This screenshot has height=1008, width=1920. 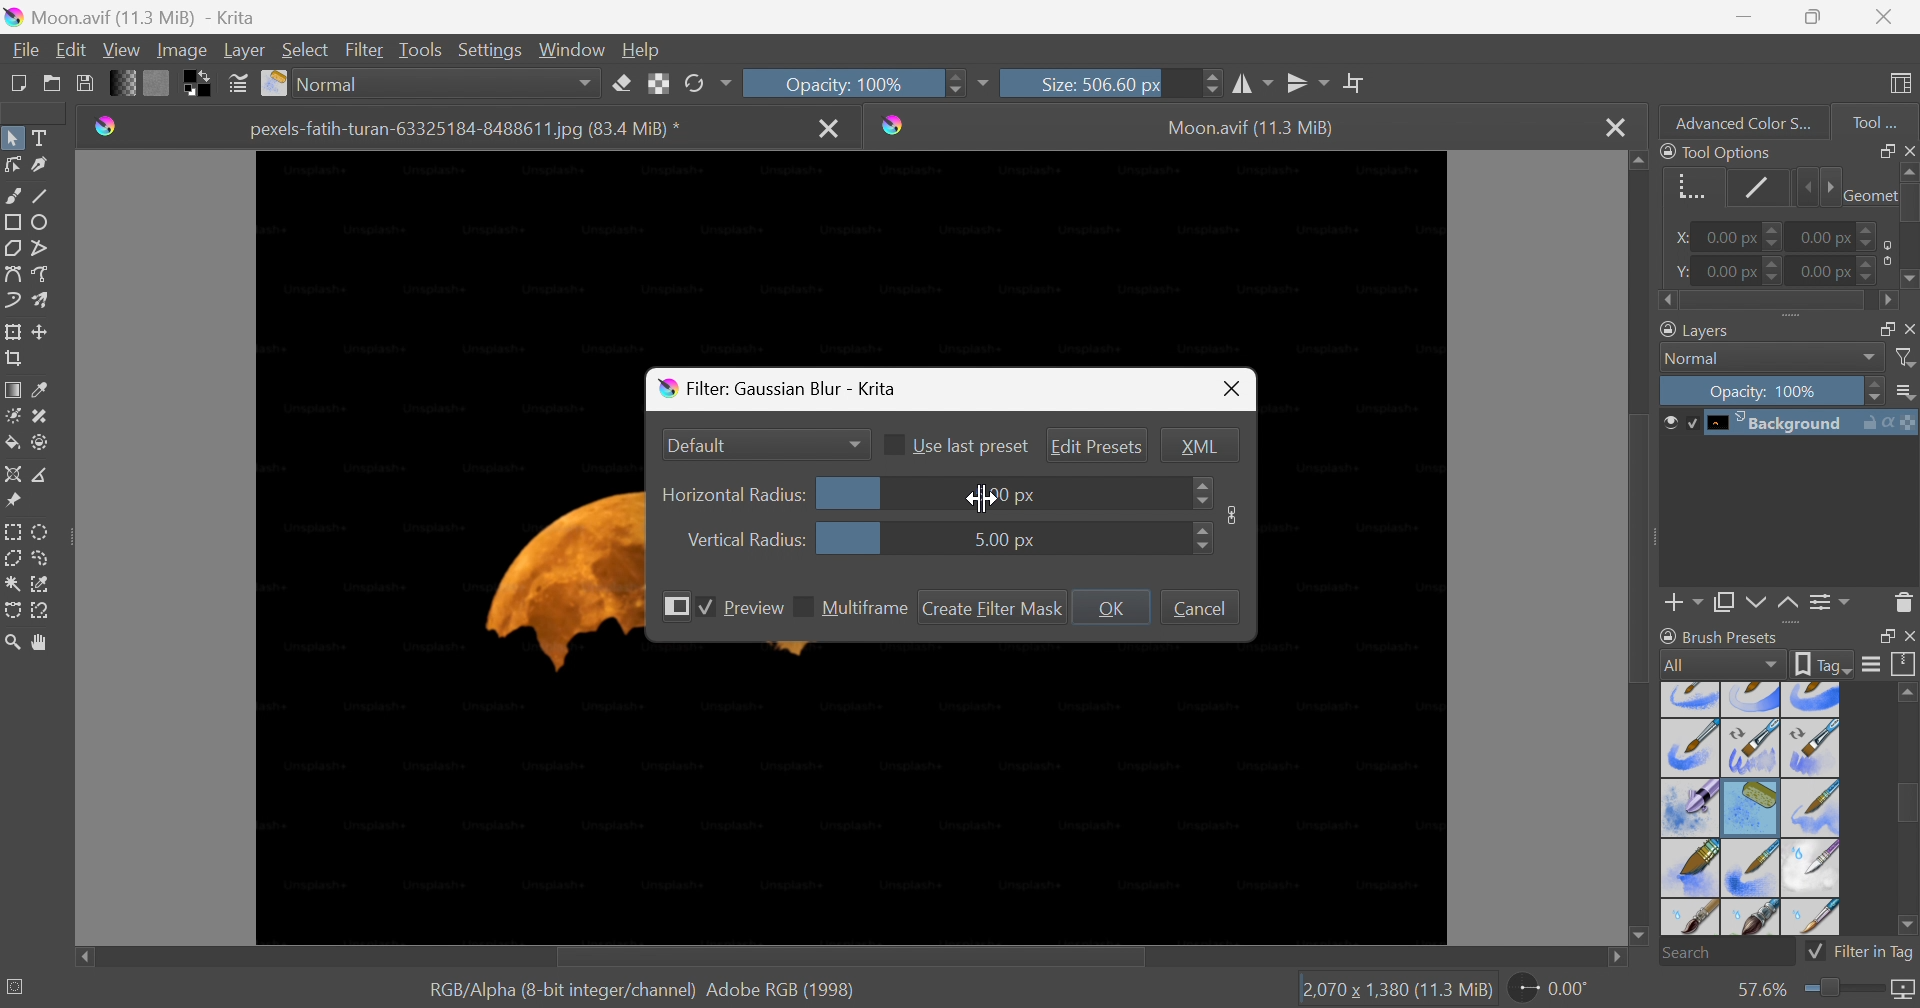 What do you see at coordinates (156, 81) in the screenshot?
I see `Fill patterns` at bounding box center [156, 81].